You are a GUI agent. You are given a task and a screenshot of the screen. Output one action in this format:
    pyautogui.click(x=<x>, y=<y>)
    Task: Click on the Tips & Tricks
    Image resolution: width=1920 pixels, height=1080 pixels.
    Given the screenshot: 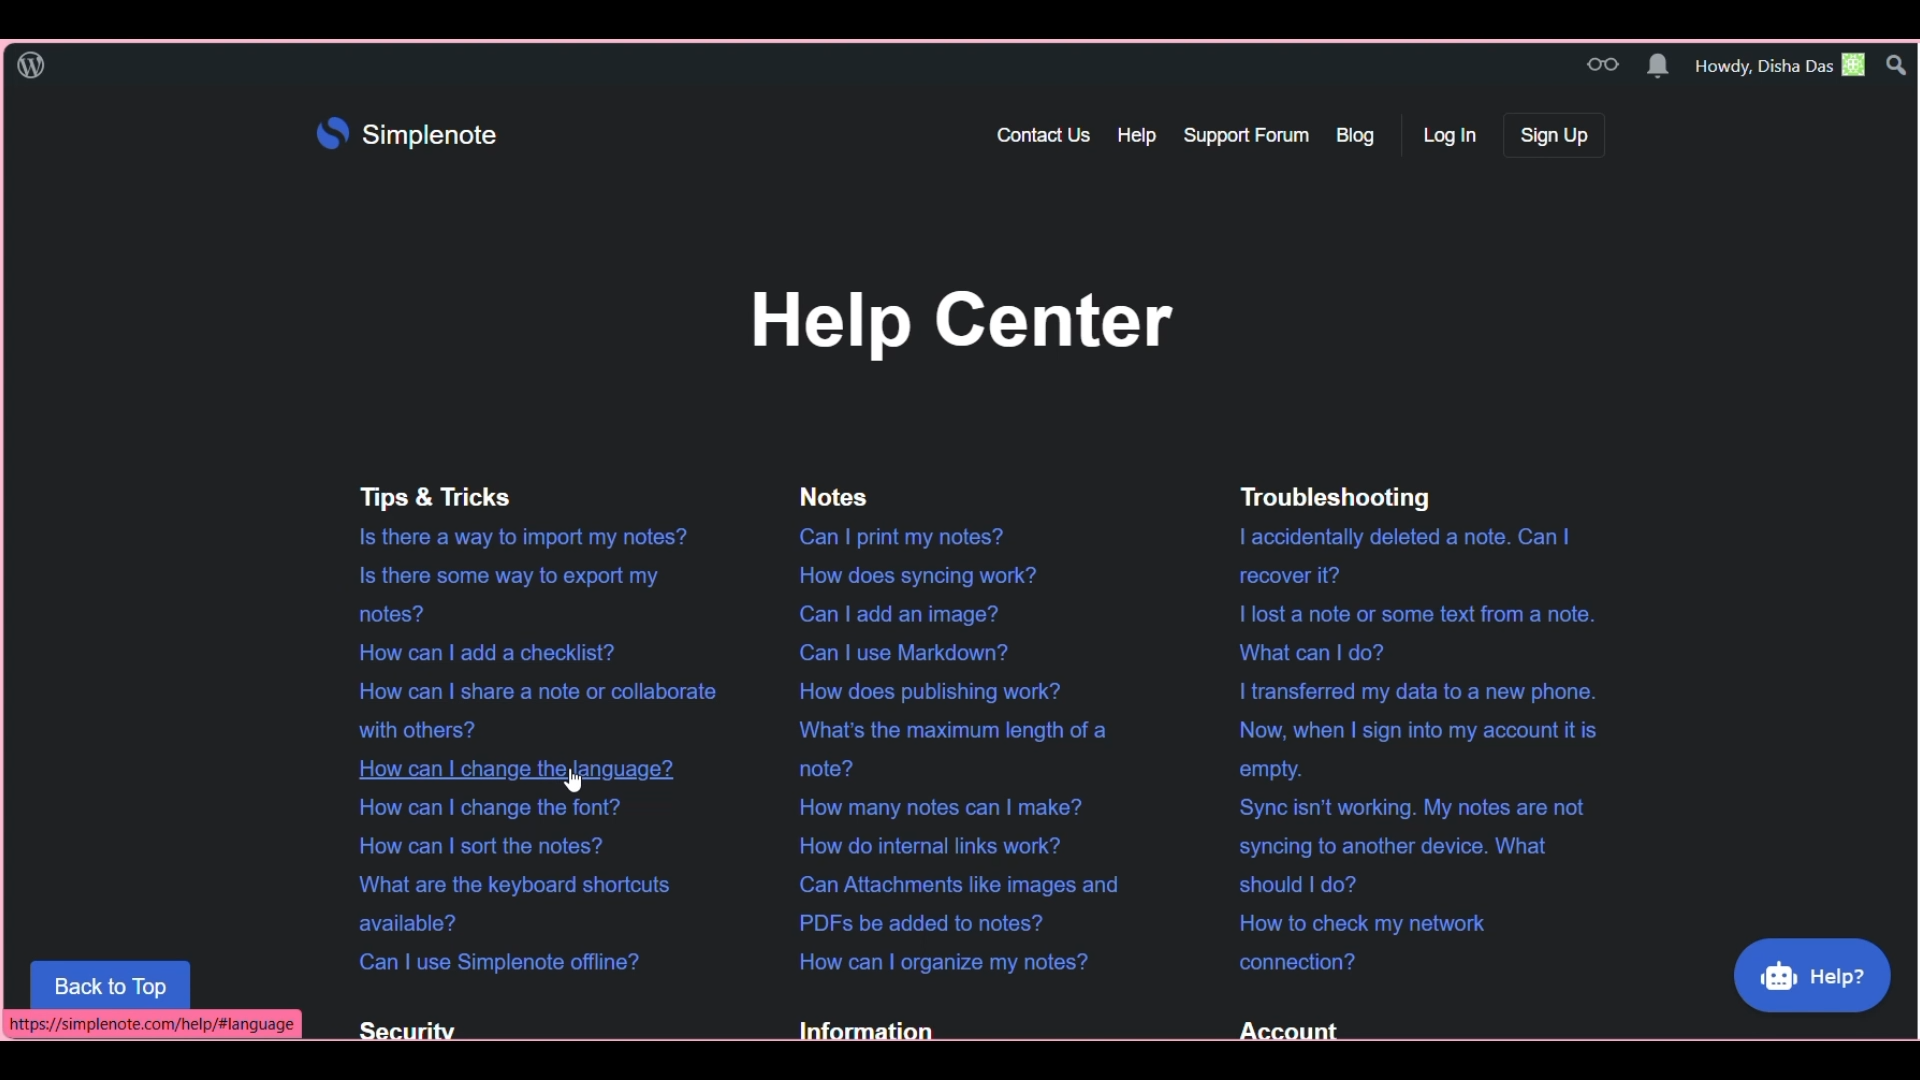 What is the action you would take?
    pyautogui.click(x=429, y=498)
    